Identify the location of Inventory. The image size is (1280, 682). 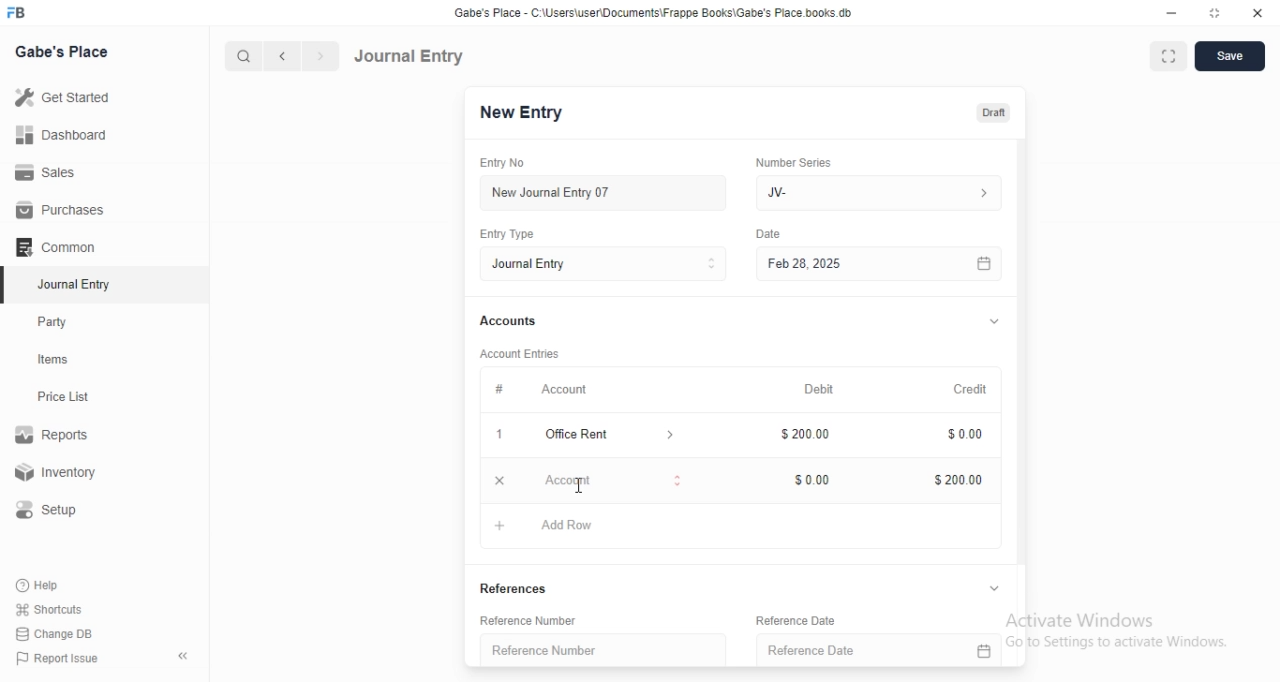
(59, 474).